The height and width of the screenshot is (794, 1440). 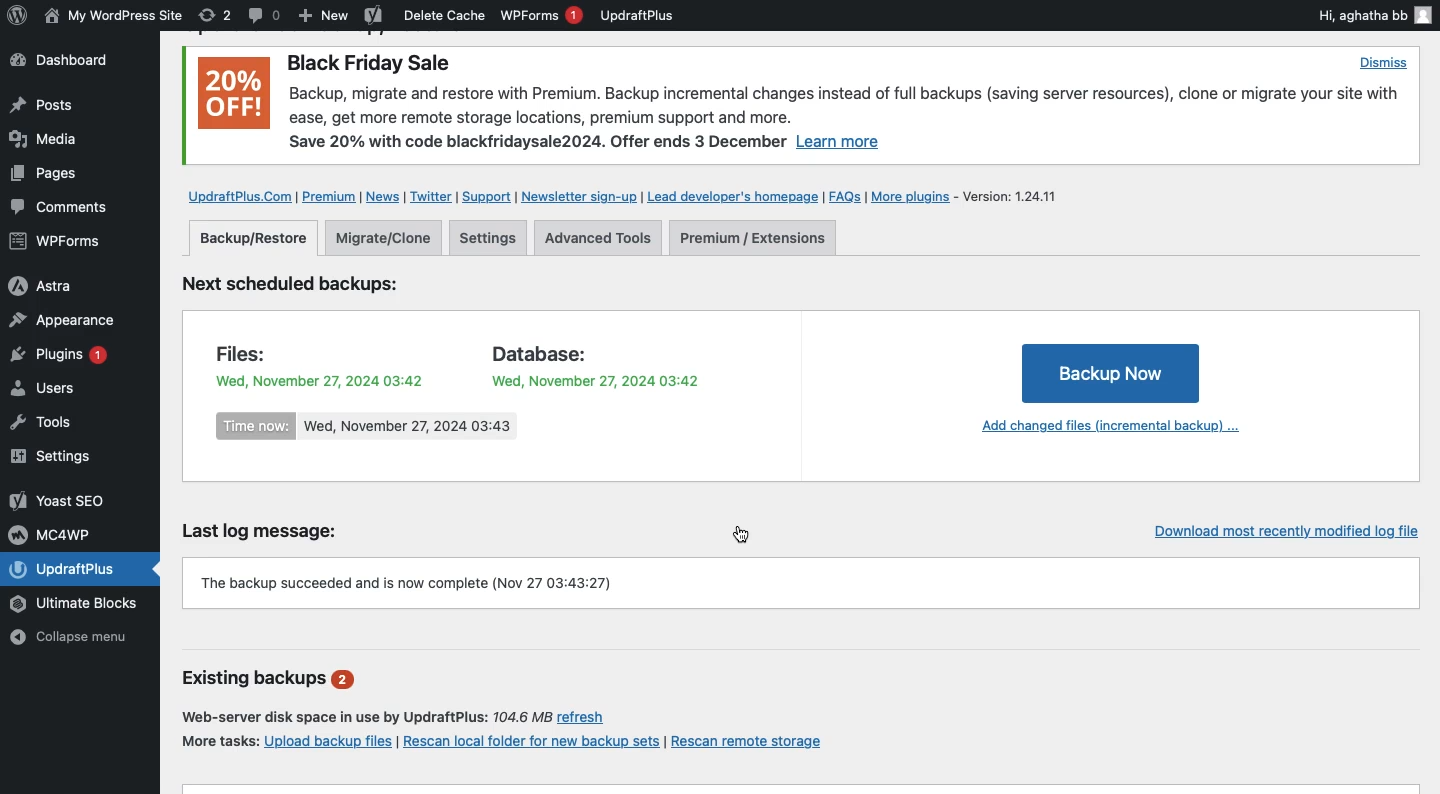 What do you see at coordinates (638, 15) in the screenshot?
I see `UpdraftPlus` at bounding box center [638, 15].